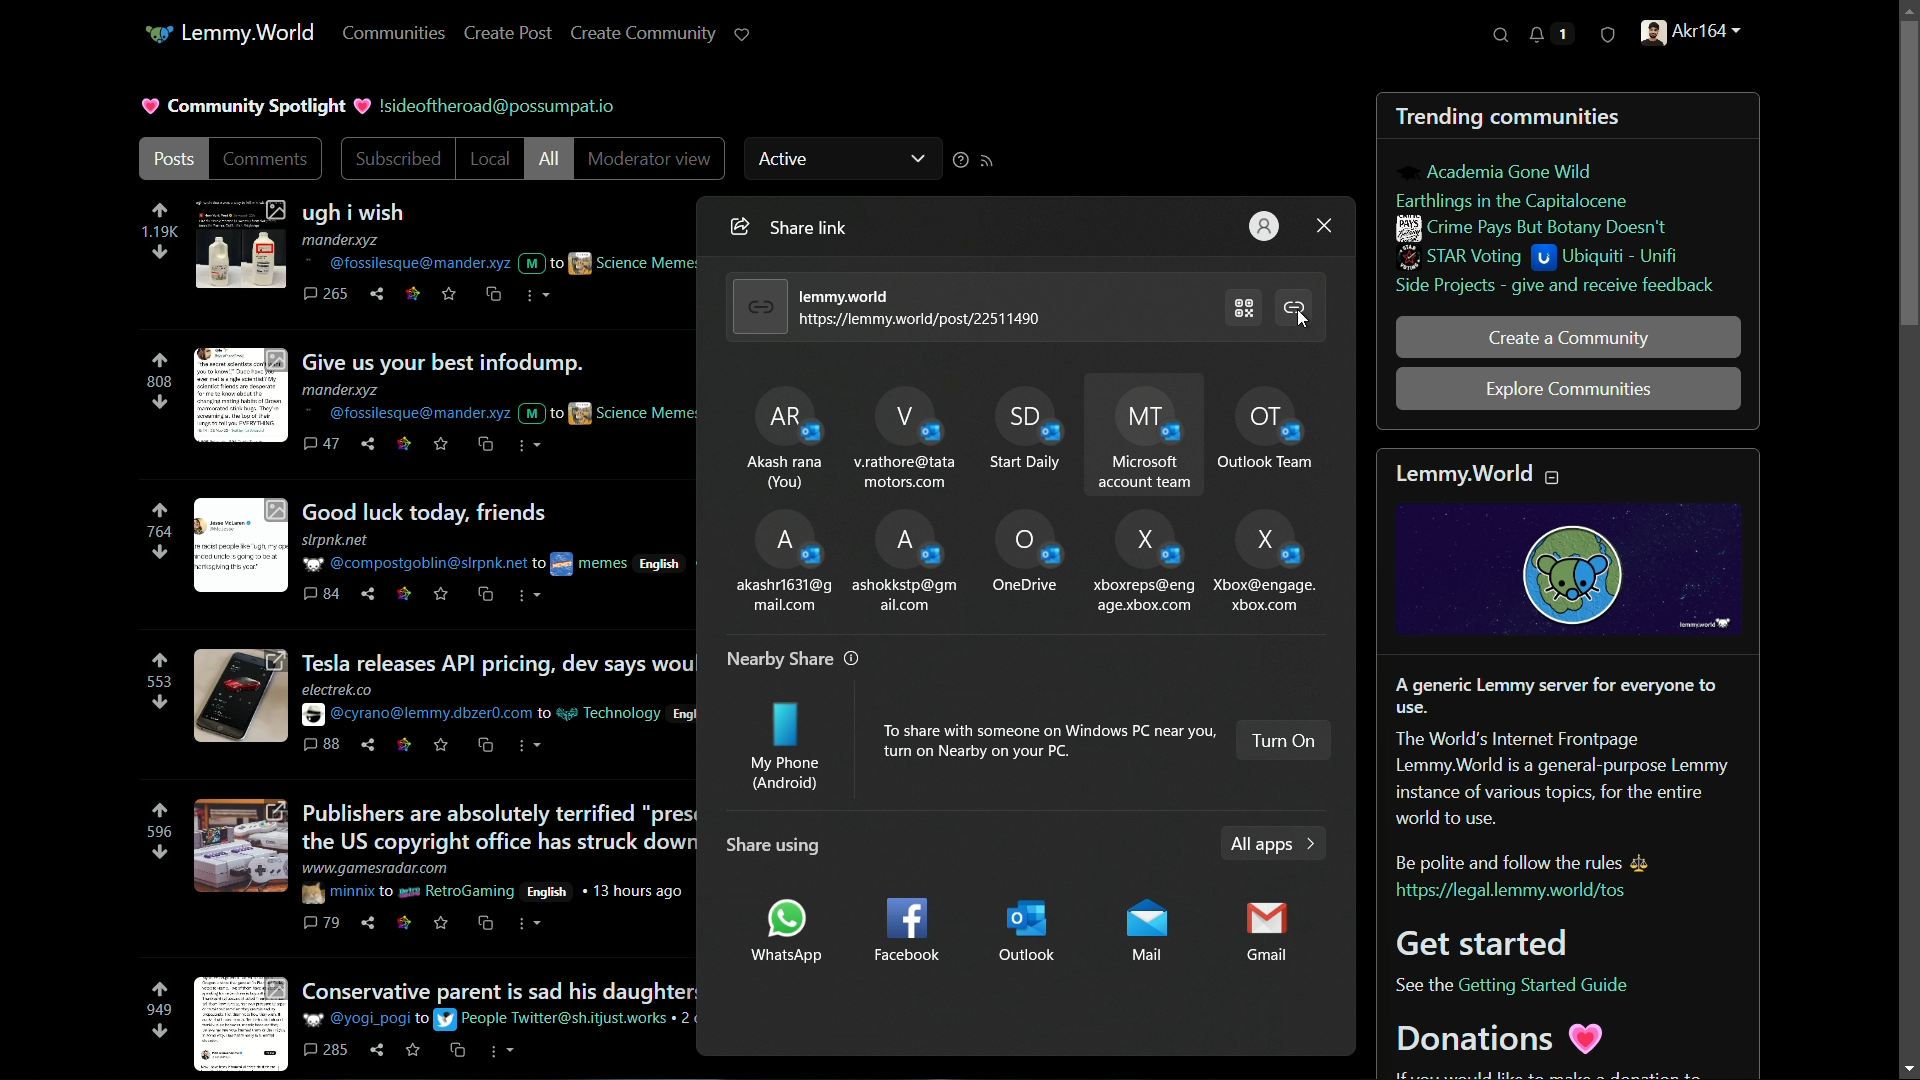 This screenshot has width=1920, height=1080. What do you see at coordinates (238, 547) in the screenshot?
I see `thumbnail` at bounding box center [238, 547].